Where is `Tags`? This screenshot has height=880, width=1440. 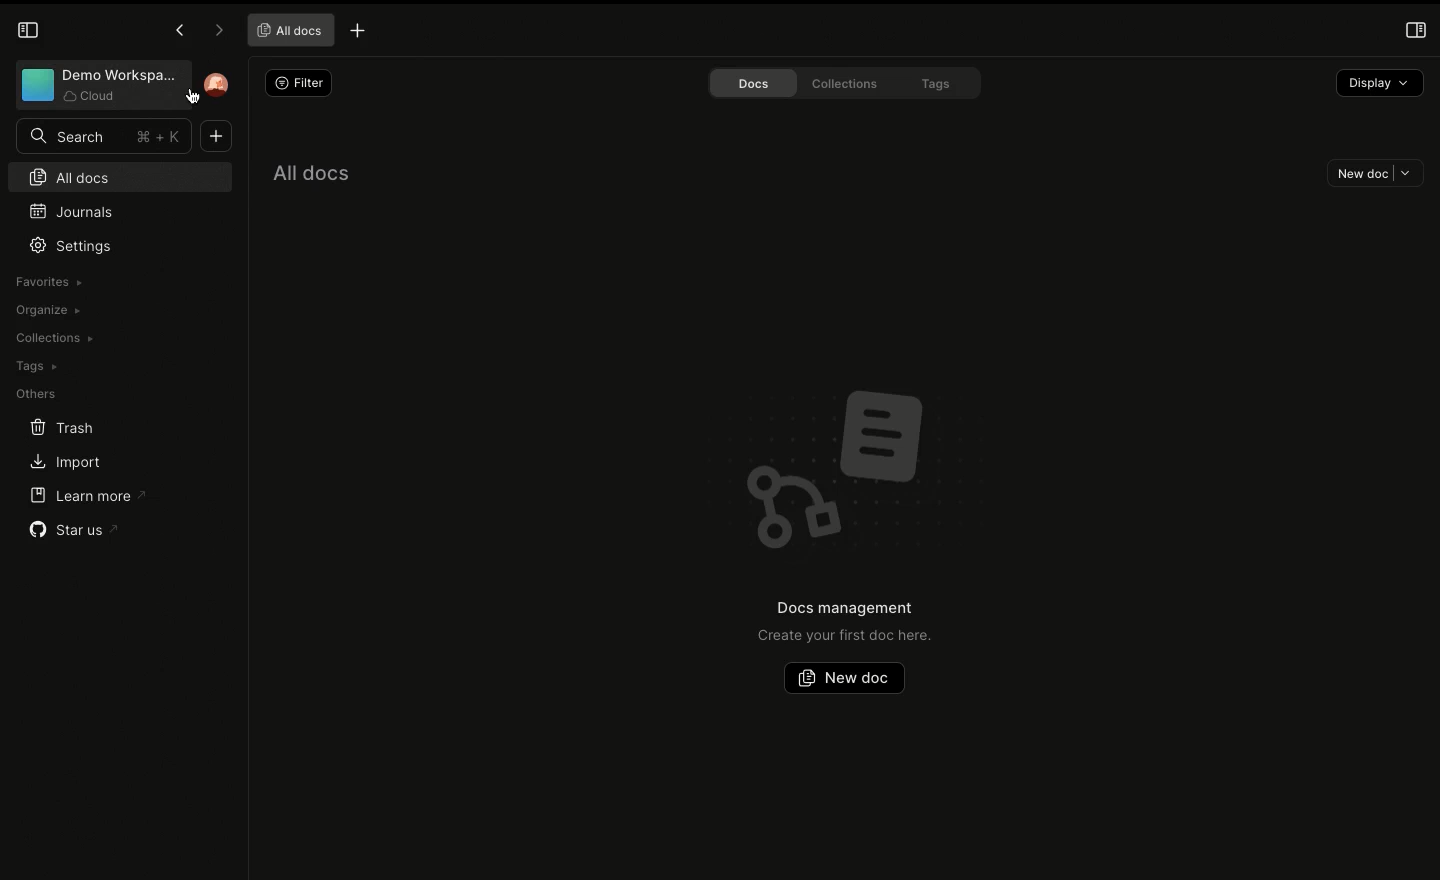
Tags is located at coordinates (946, 84).